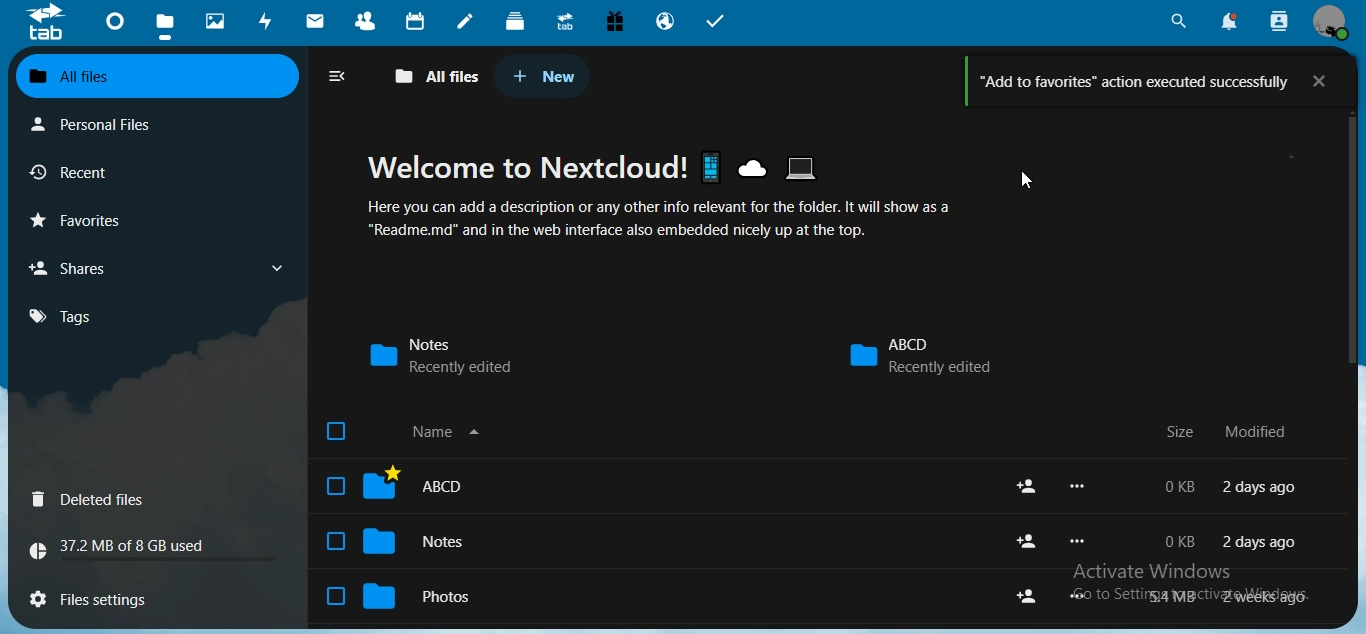 The width and height of the screenshot is (1366, 634). What do you see at coordinates (1233, 540) in the screenshot?
I see `text` at bounding box center [1233, 540].